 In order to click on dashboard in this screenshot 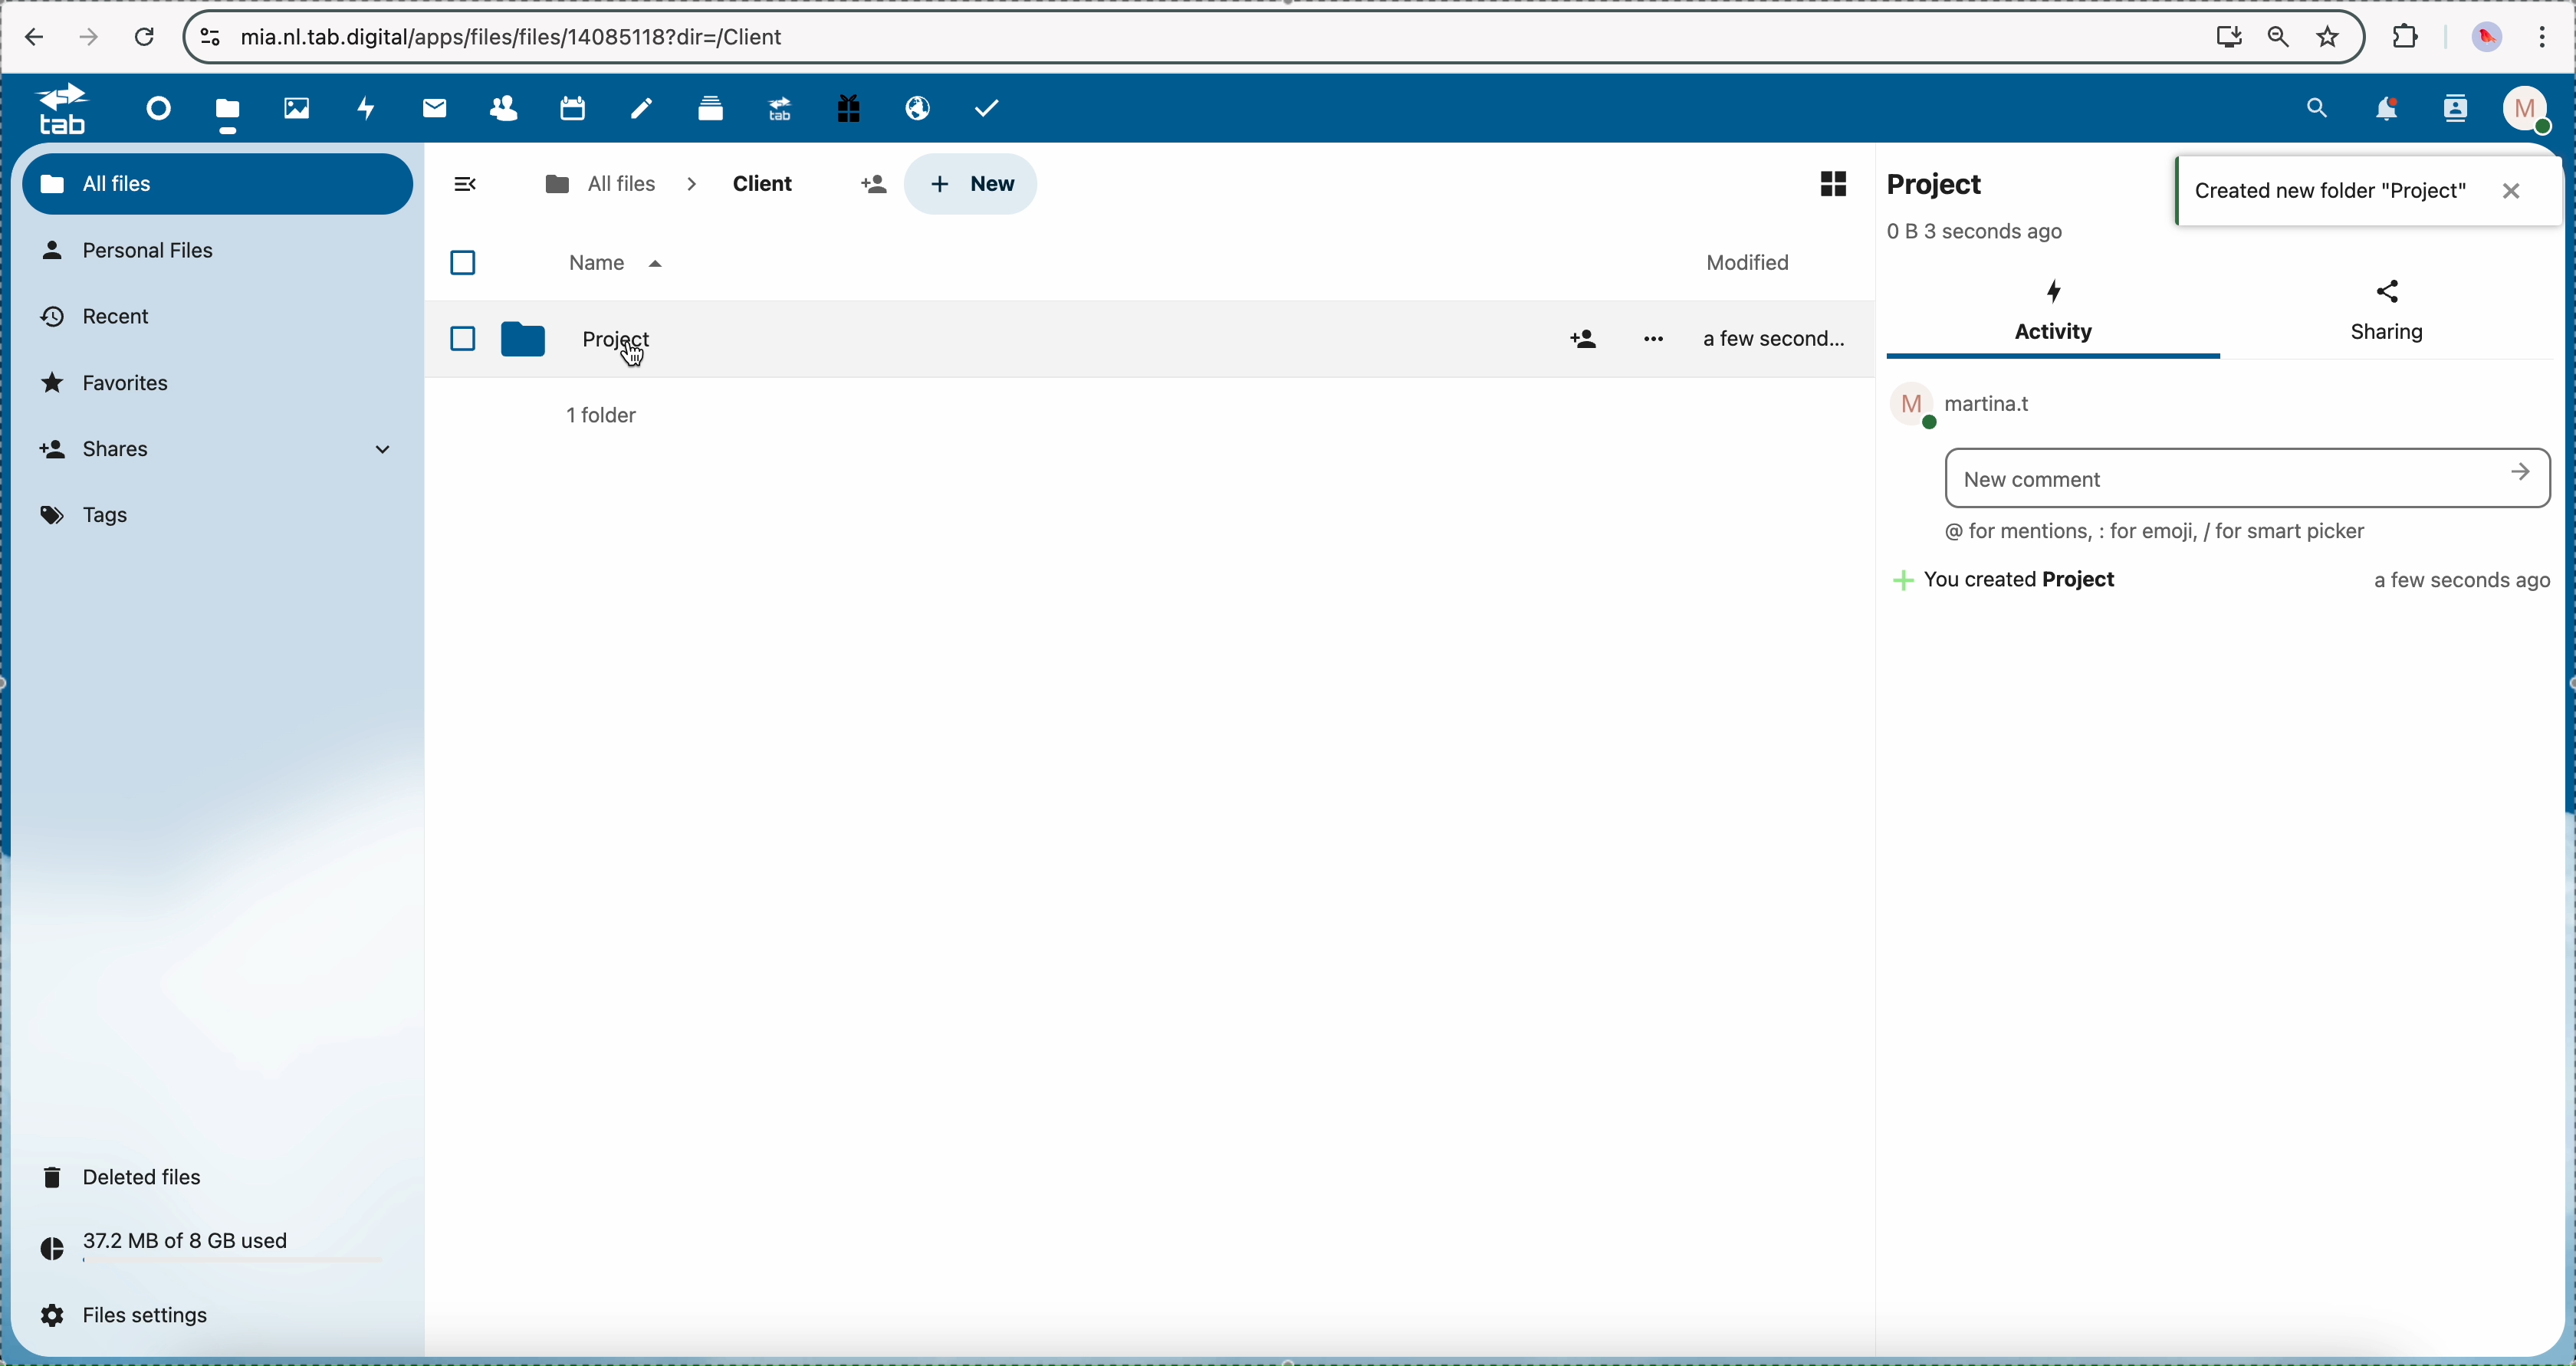, I will do `click(153, 108)`.